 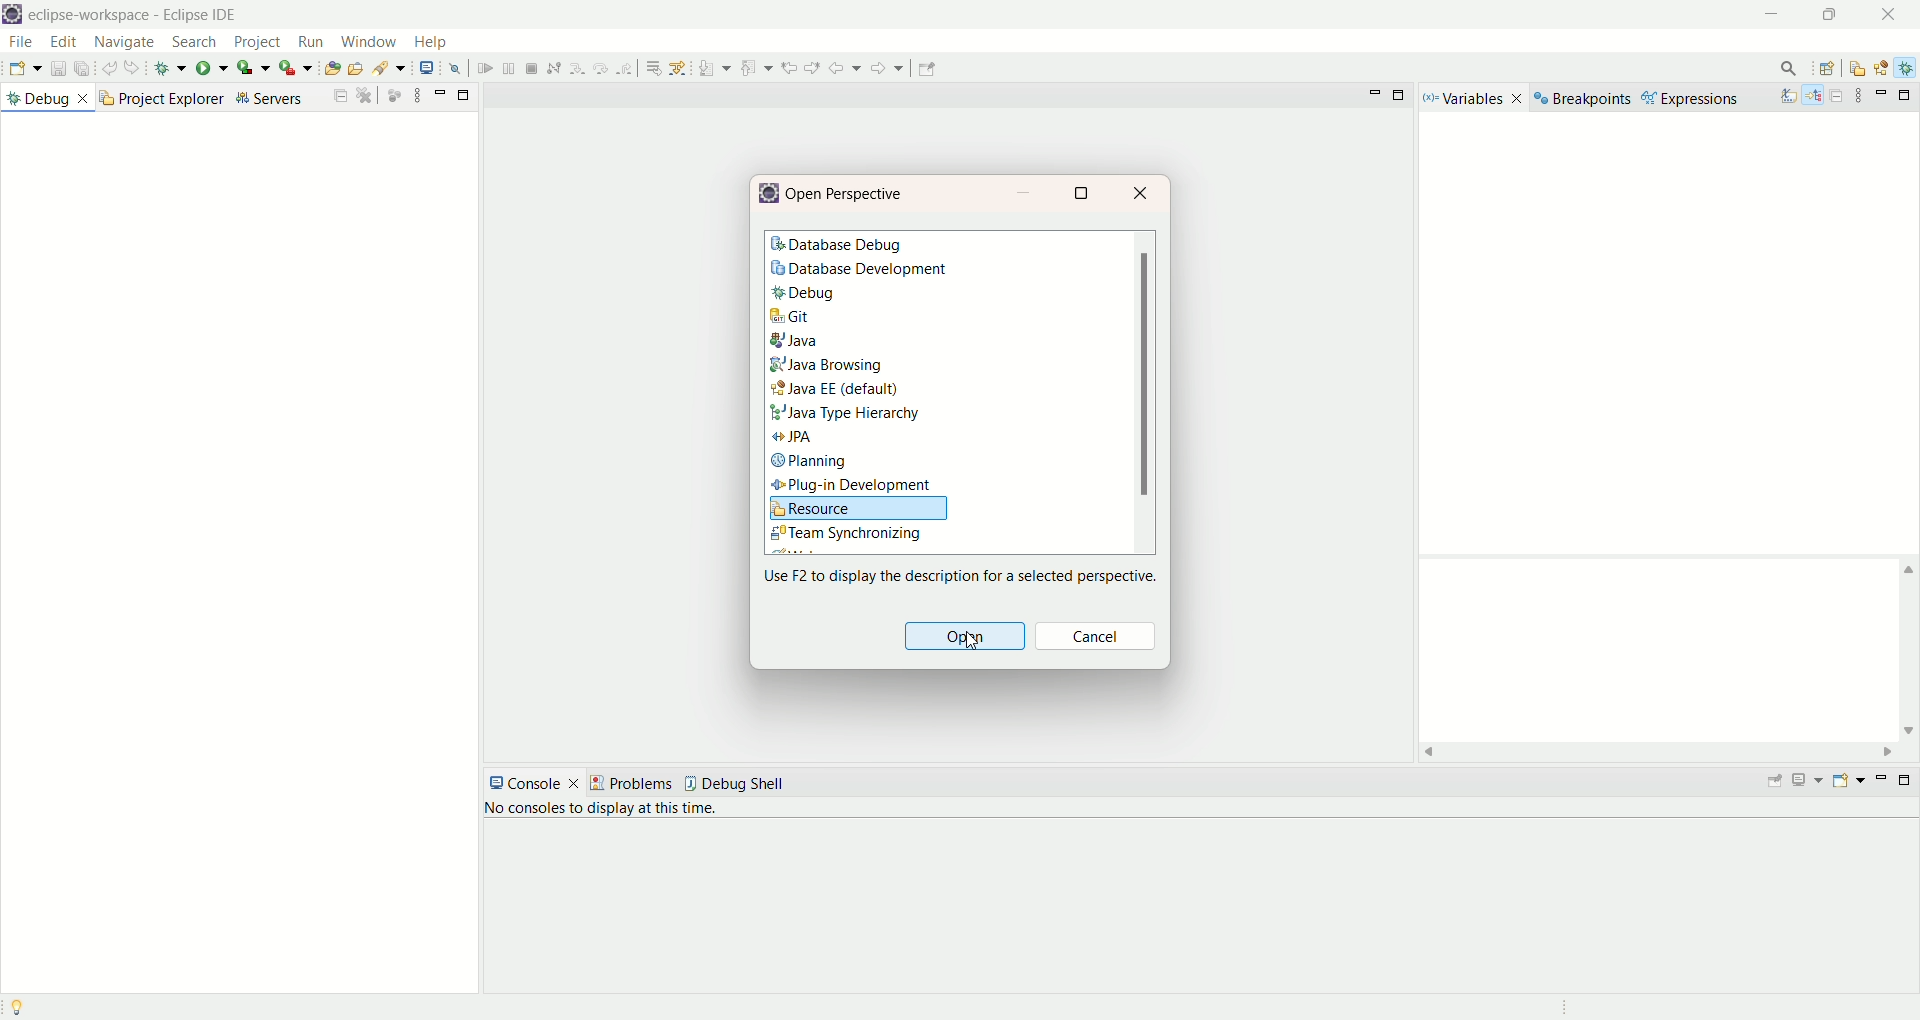 I want to click on debug, so click(x=861, y=295).